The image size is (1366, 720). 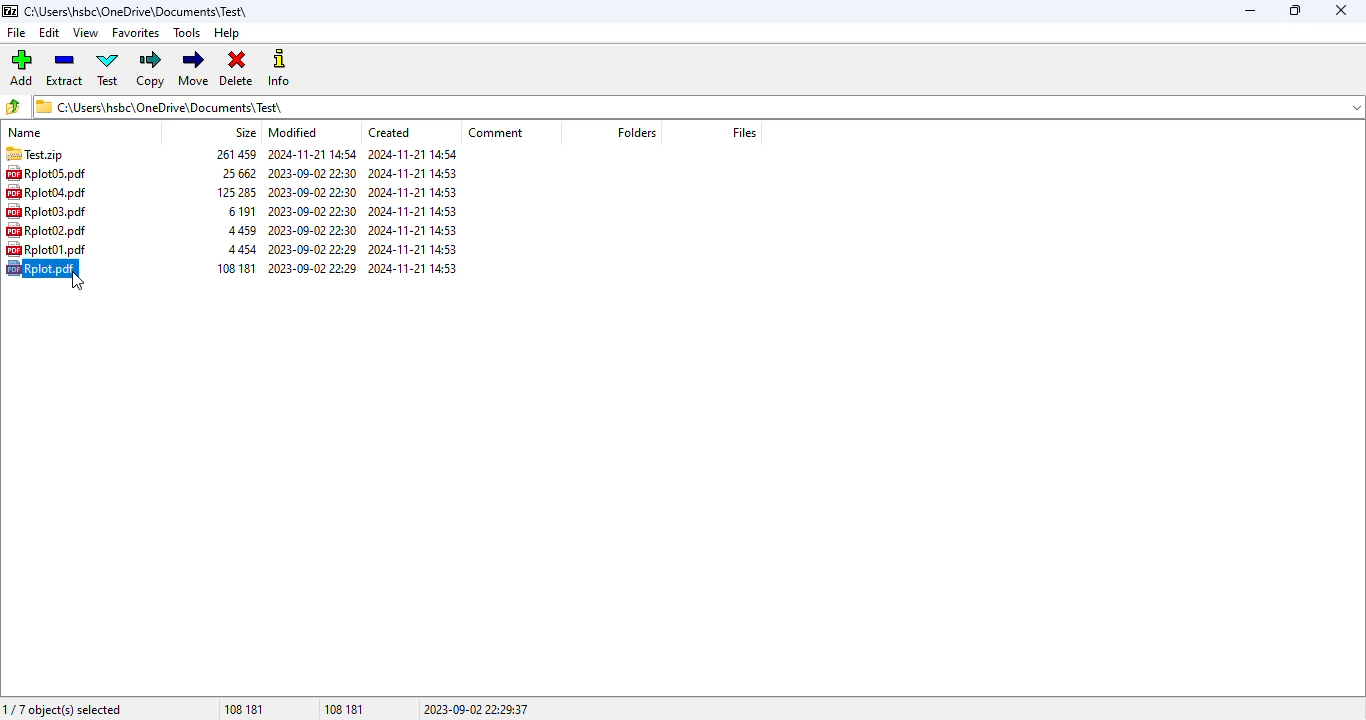 I want to click on edit, so click(x=49, y=32).